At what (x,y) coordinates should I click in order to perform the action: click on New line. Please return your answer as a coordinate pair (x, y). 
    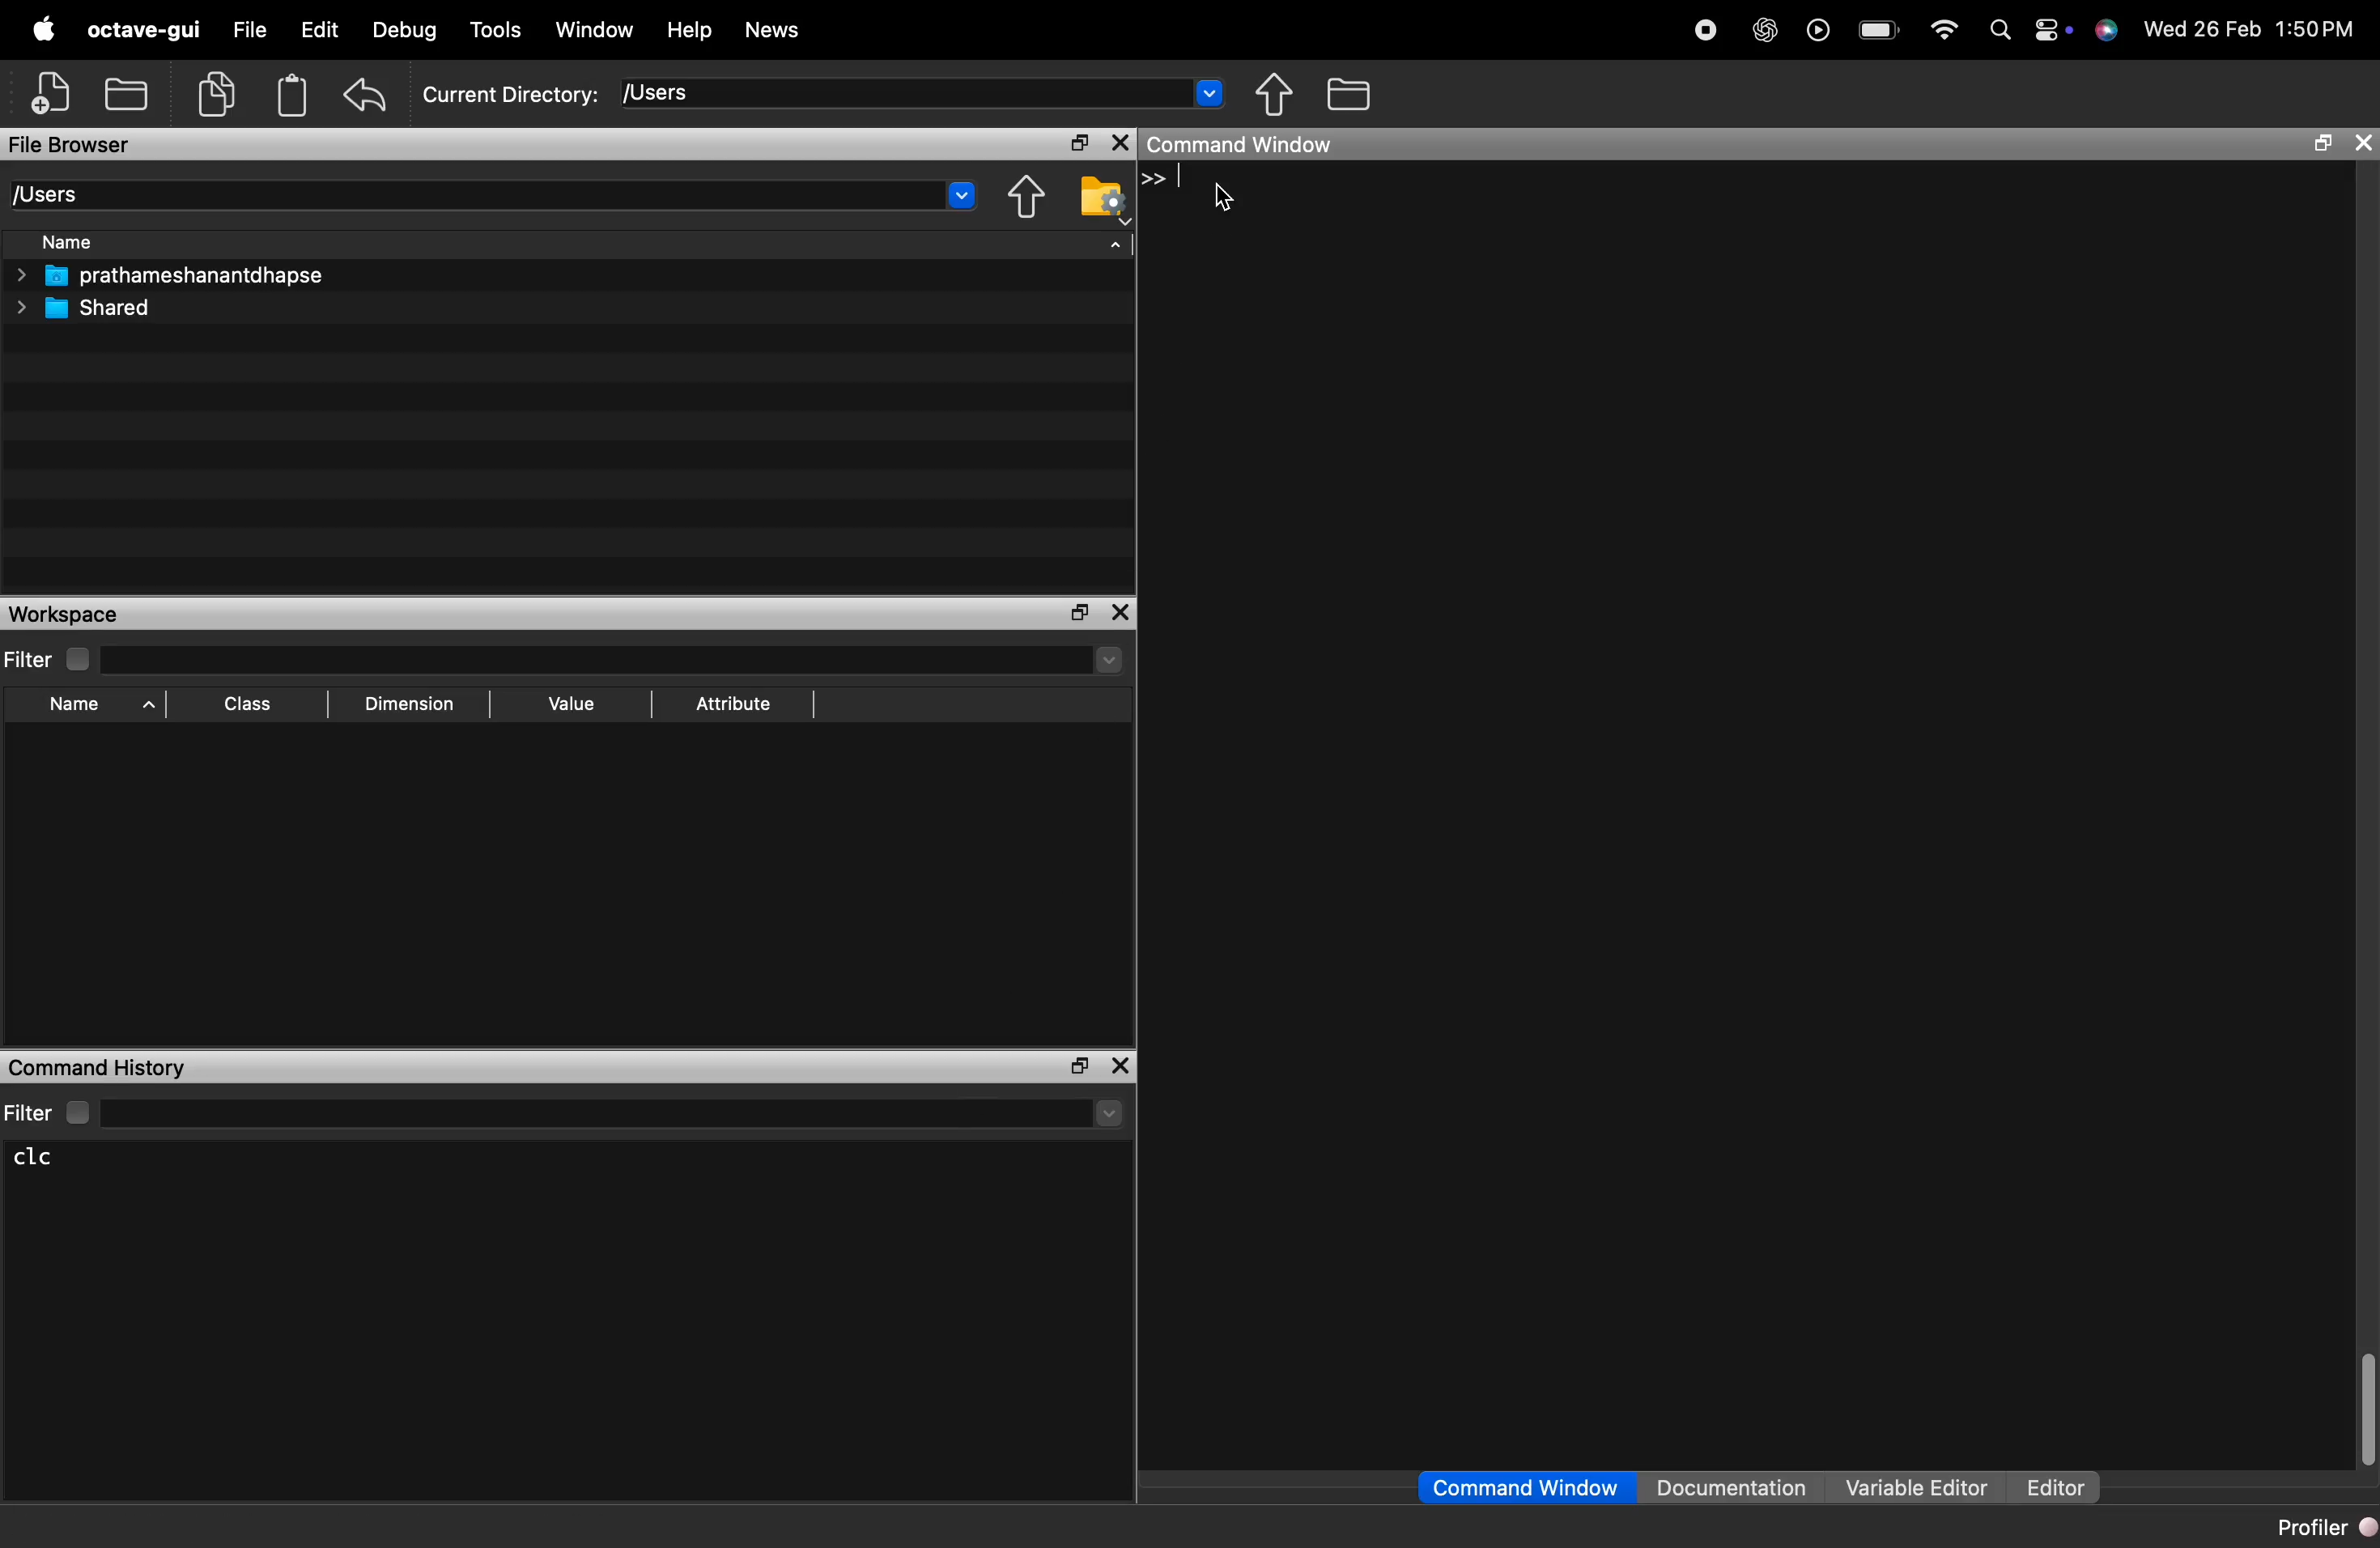
    Looking at the image, I should click on (1150, 178).